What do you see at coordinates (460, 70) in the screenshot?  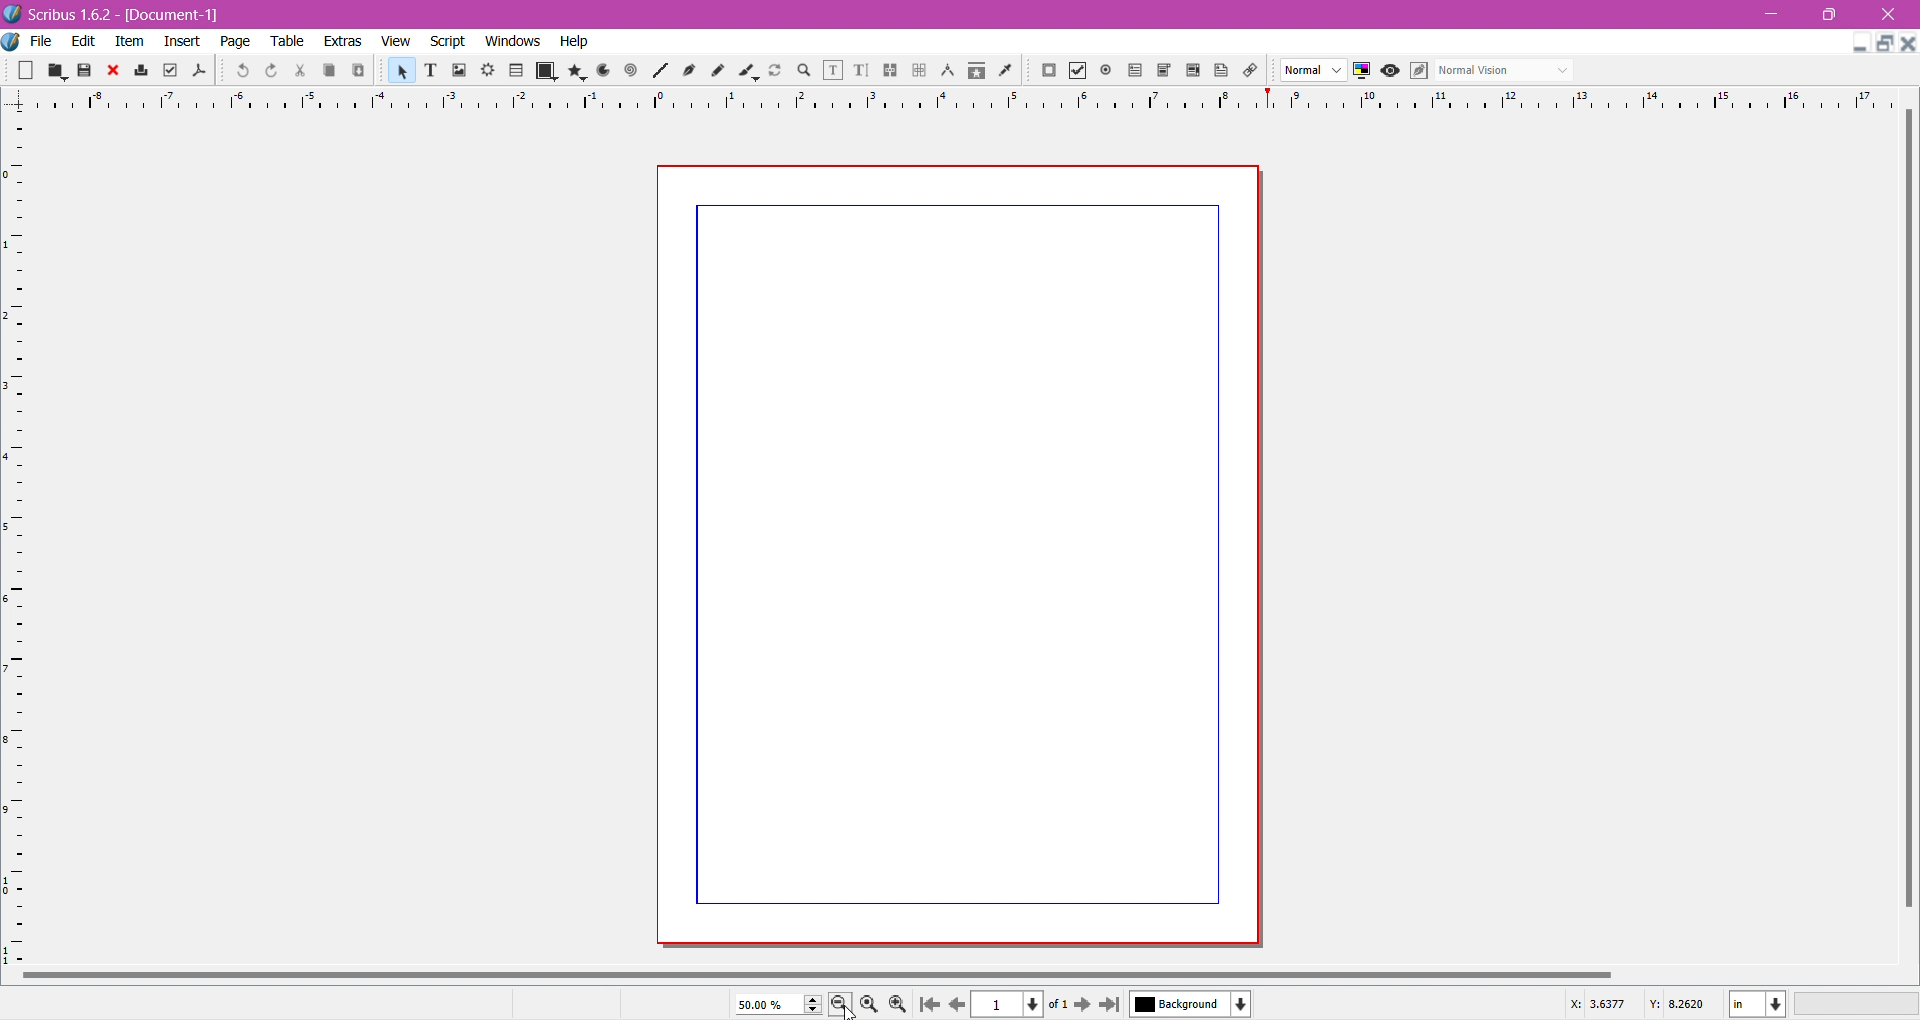 I see `Image Frame` at bounding box center [460, 70].